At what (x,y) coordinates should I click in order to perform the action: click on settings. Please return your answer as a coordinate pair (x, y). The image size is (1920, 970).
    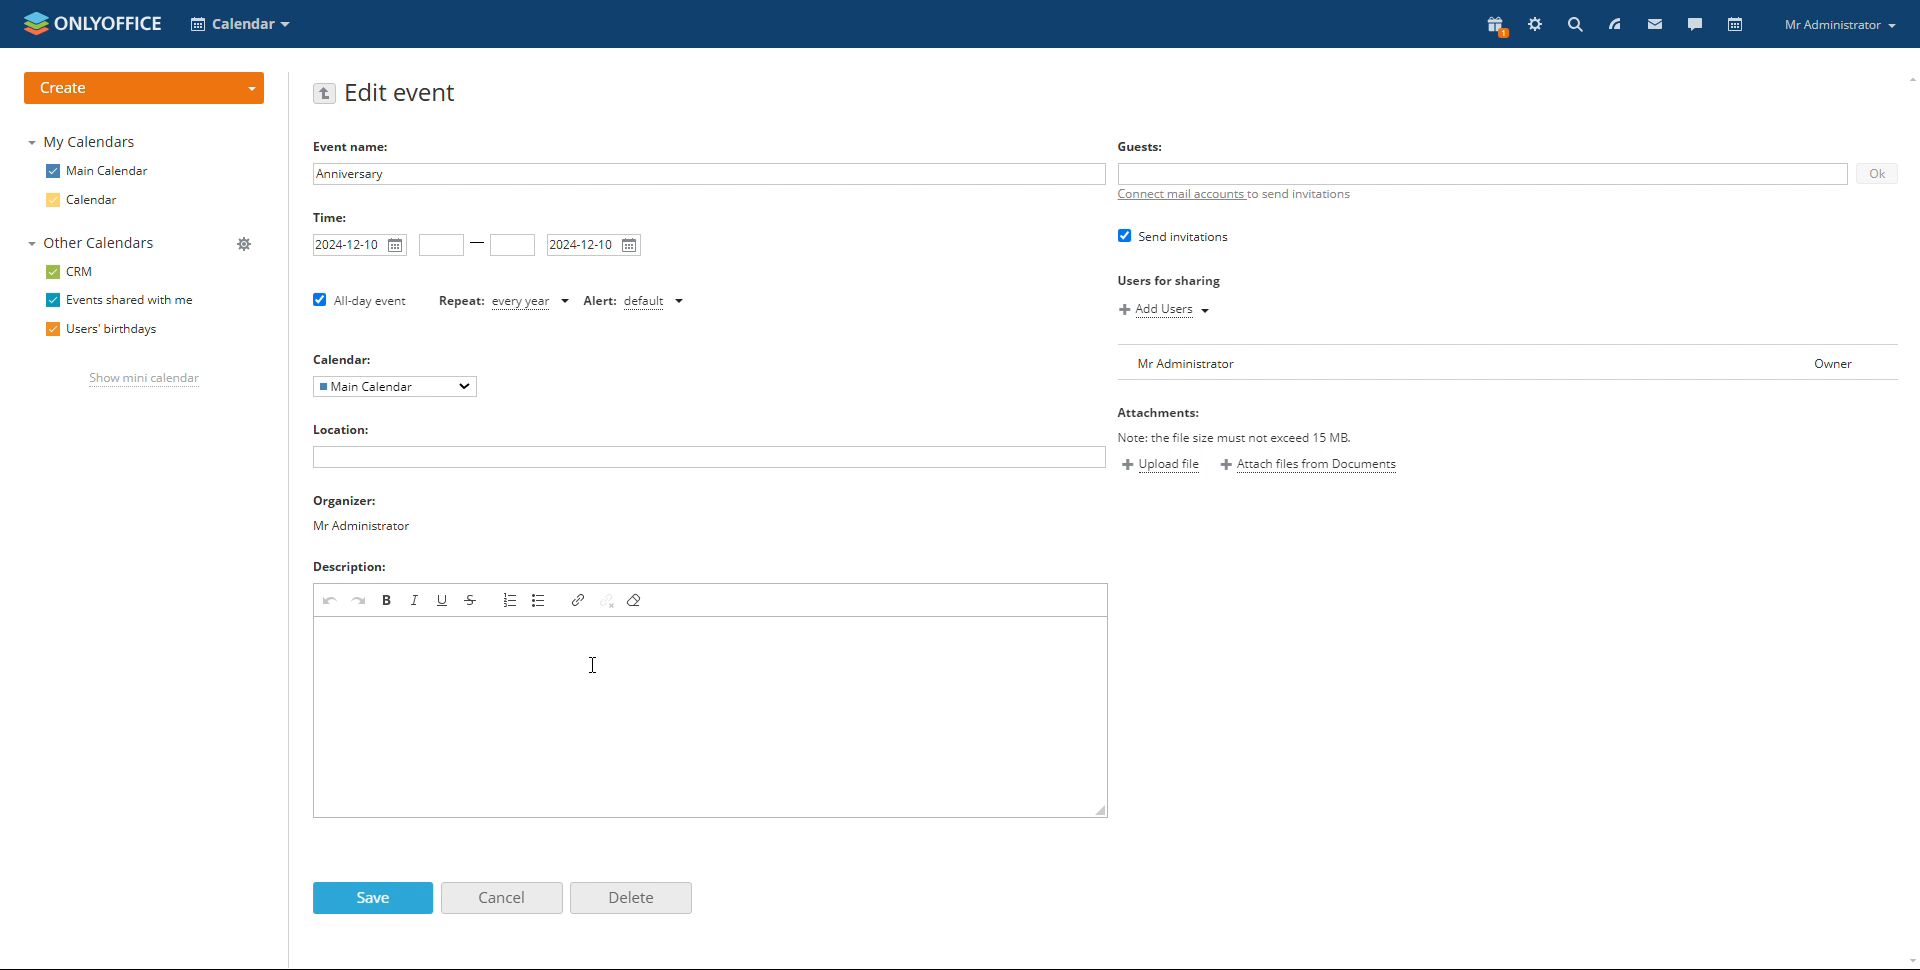
    Looking at the image, I should click on (1536, 24).